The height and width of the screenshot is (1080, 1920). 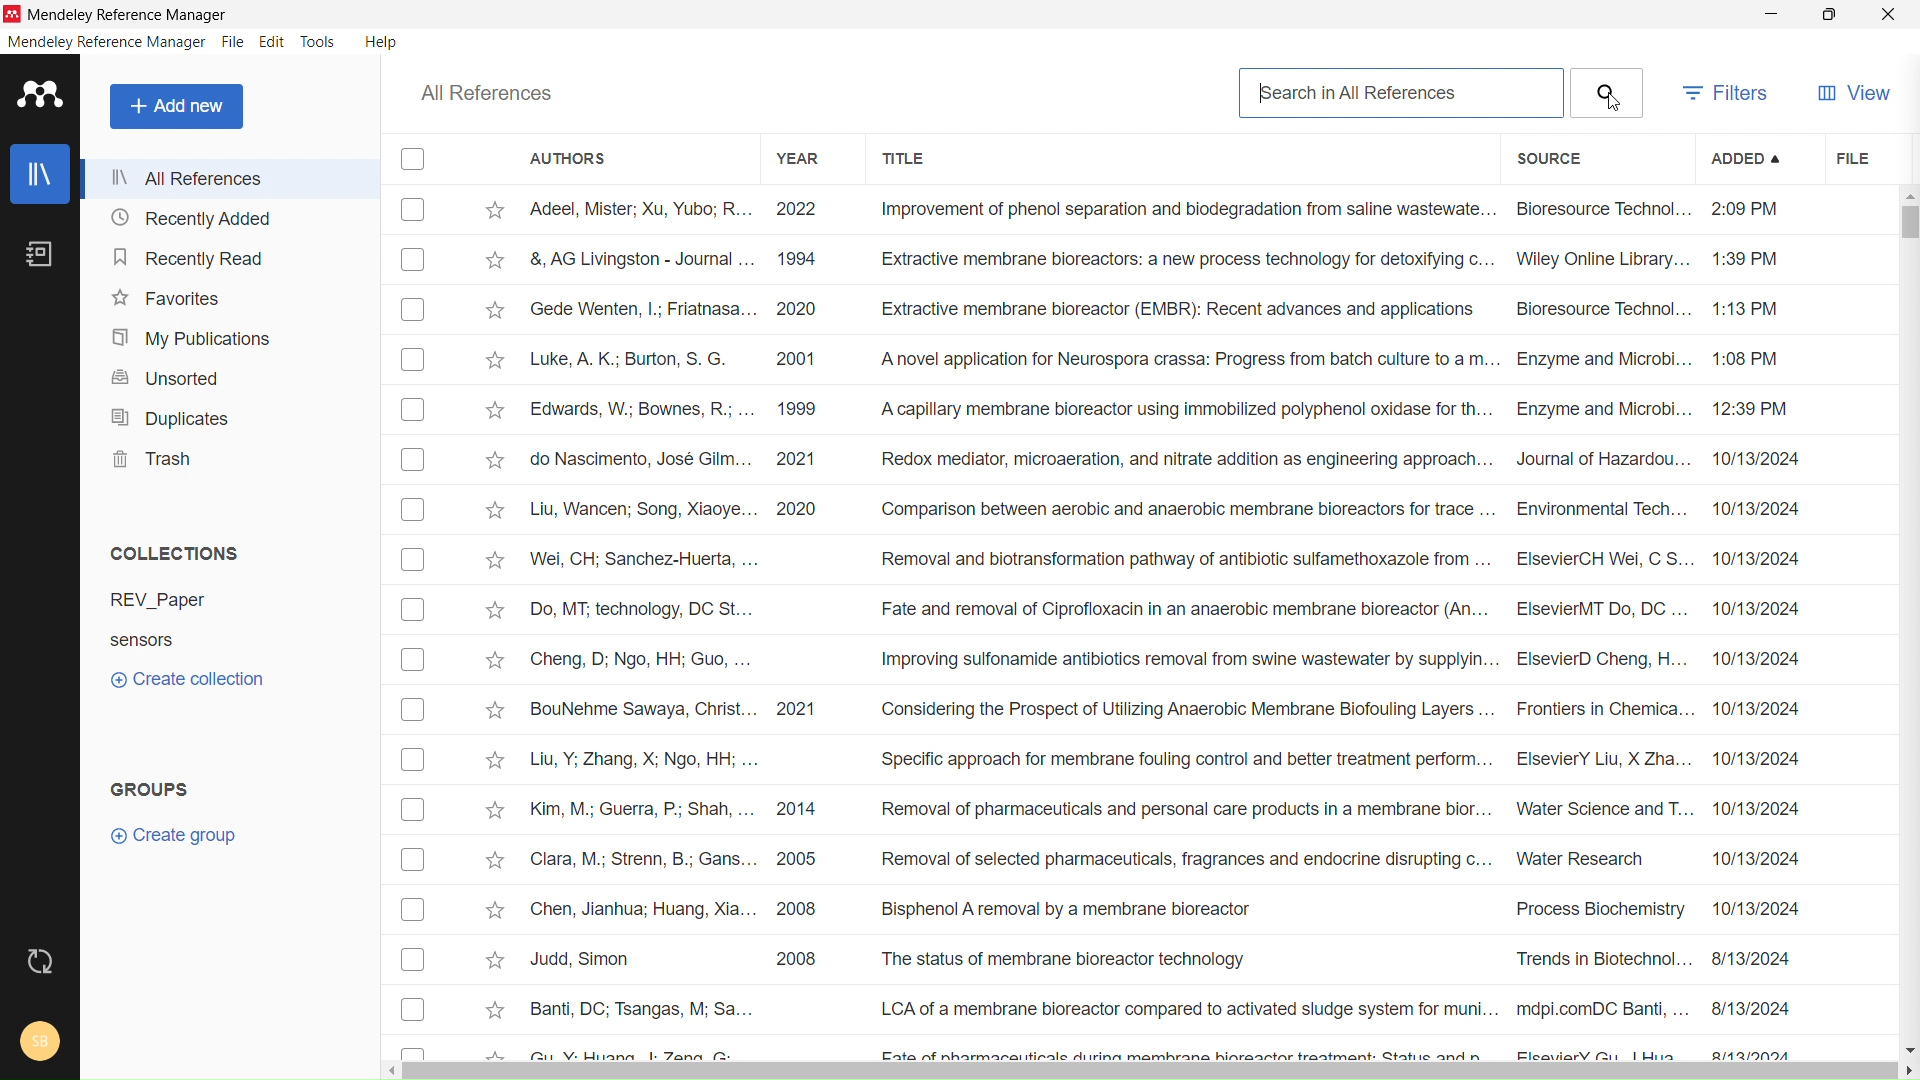 I want to click on Add to favorites, so click(x=491, y=862).